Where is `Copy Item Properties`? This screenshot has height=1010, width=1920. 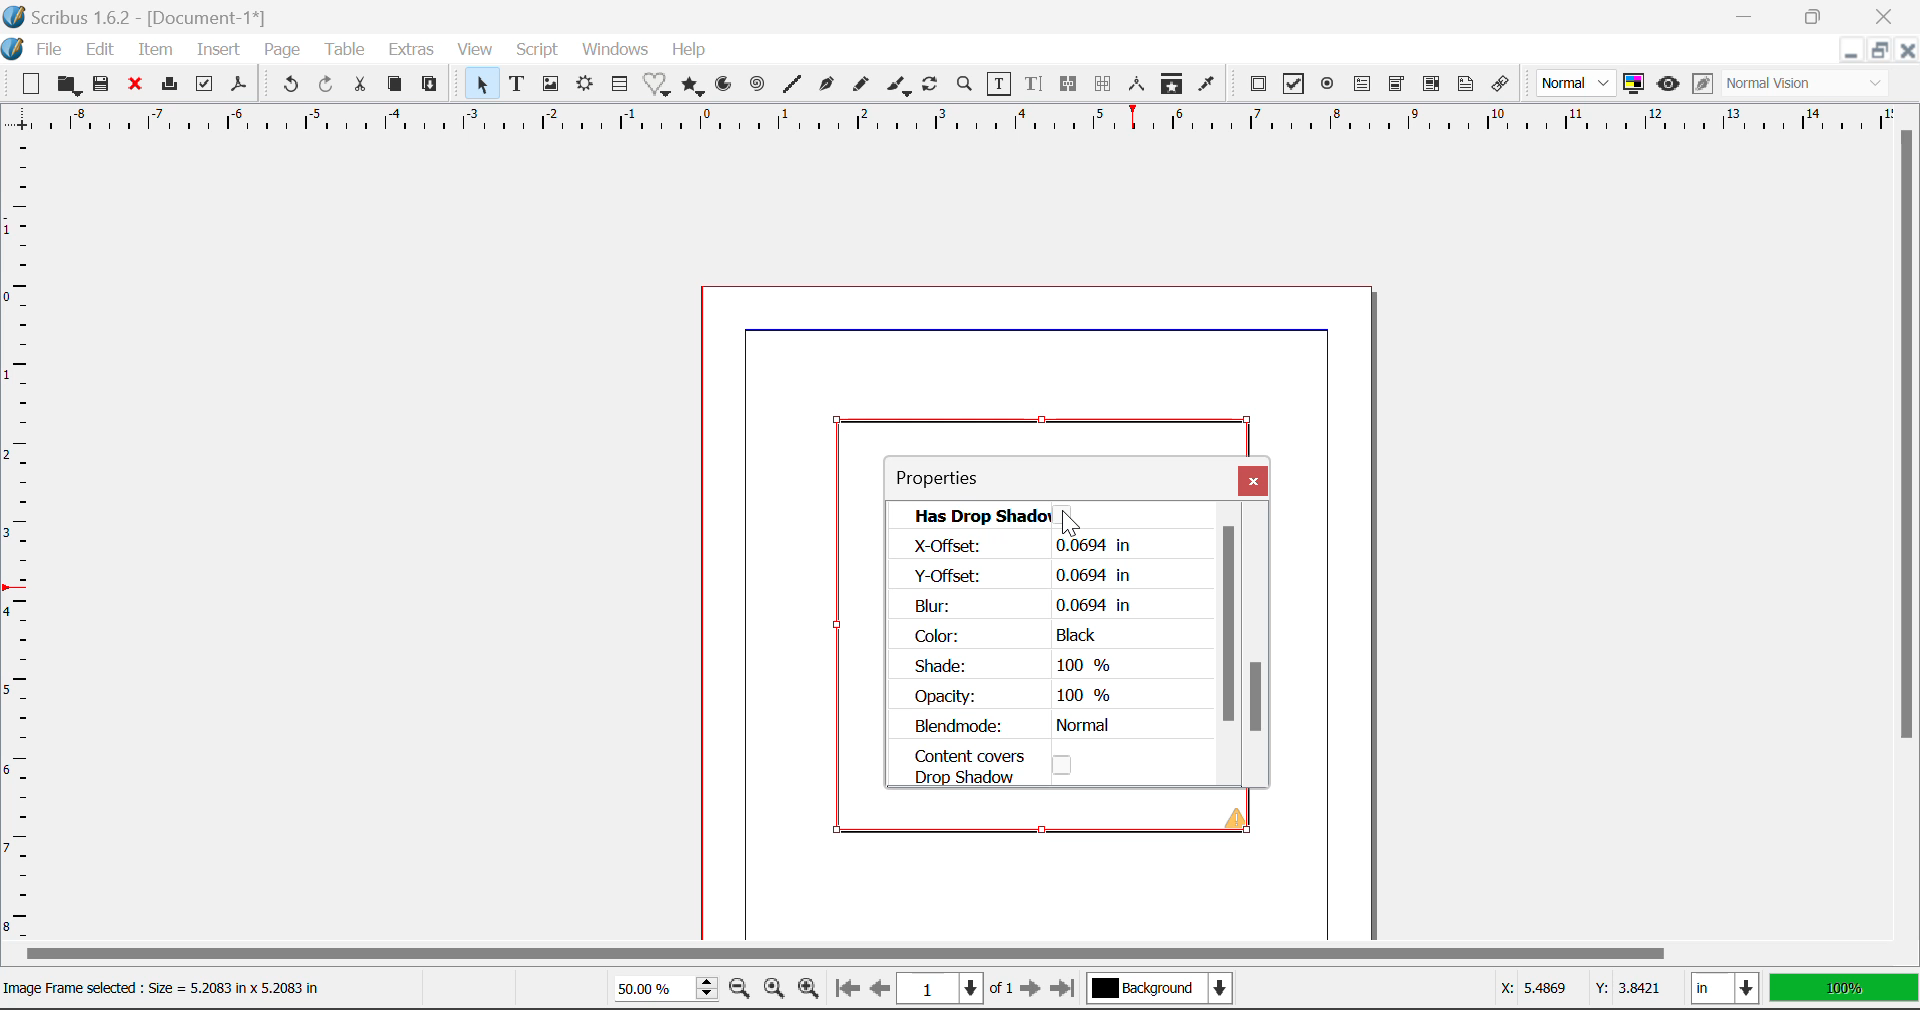 Copy Item Properties is located at coordinates (1169, 84).